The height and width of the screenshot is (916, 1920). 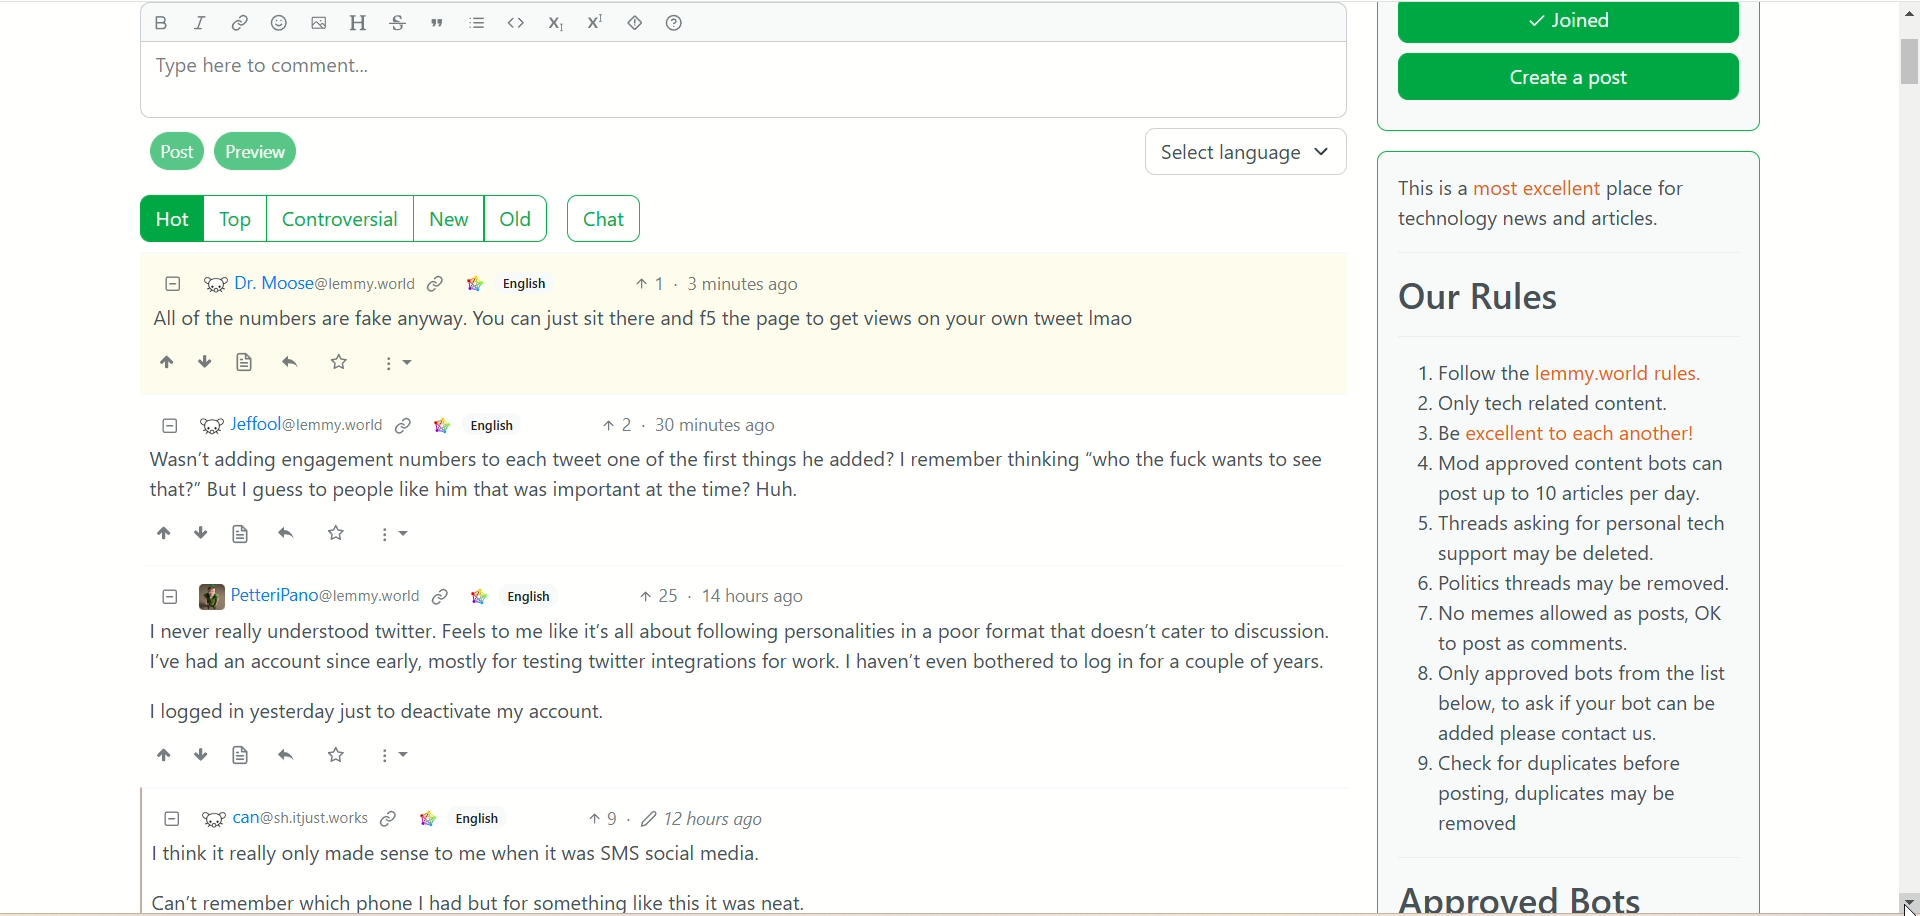 What do you see at coordinates (398, 533) in the screenshot?
I see `More` at bounding box center [398, 533].